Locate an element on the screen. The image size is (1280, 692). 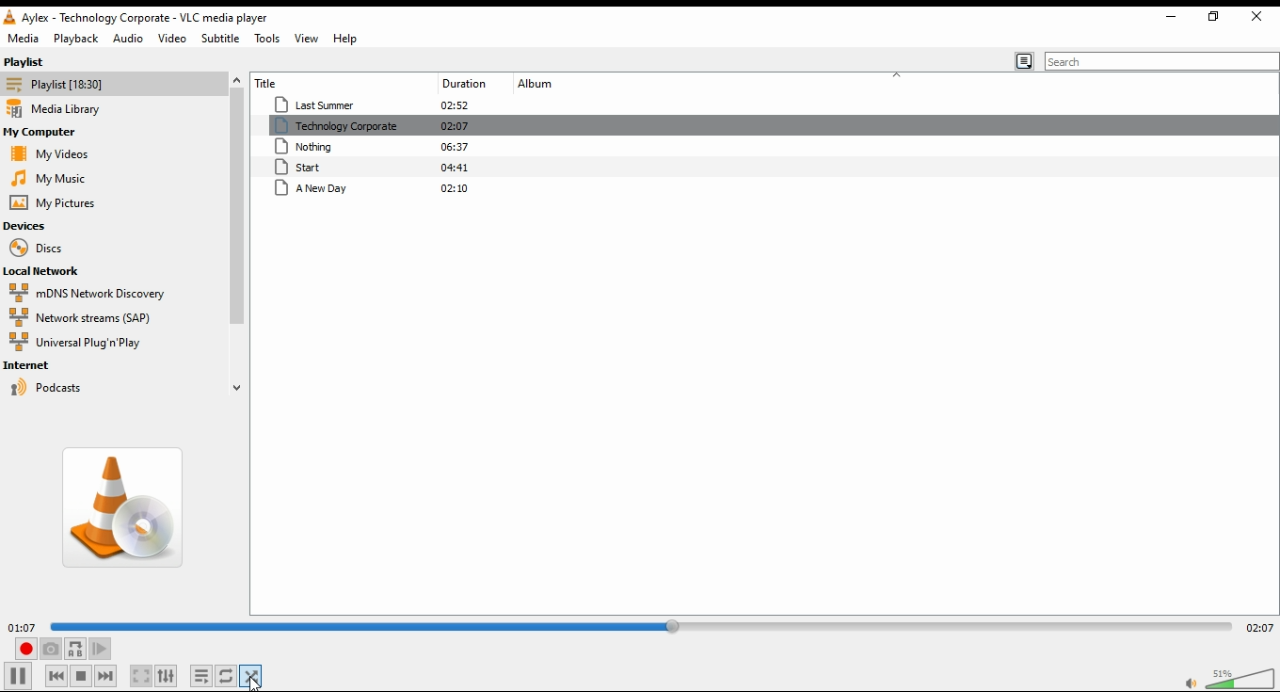
media is located at coordinates (24, 38).